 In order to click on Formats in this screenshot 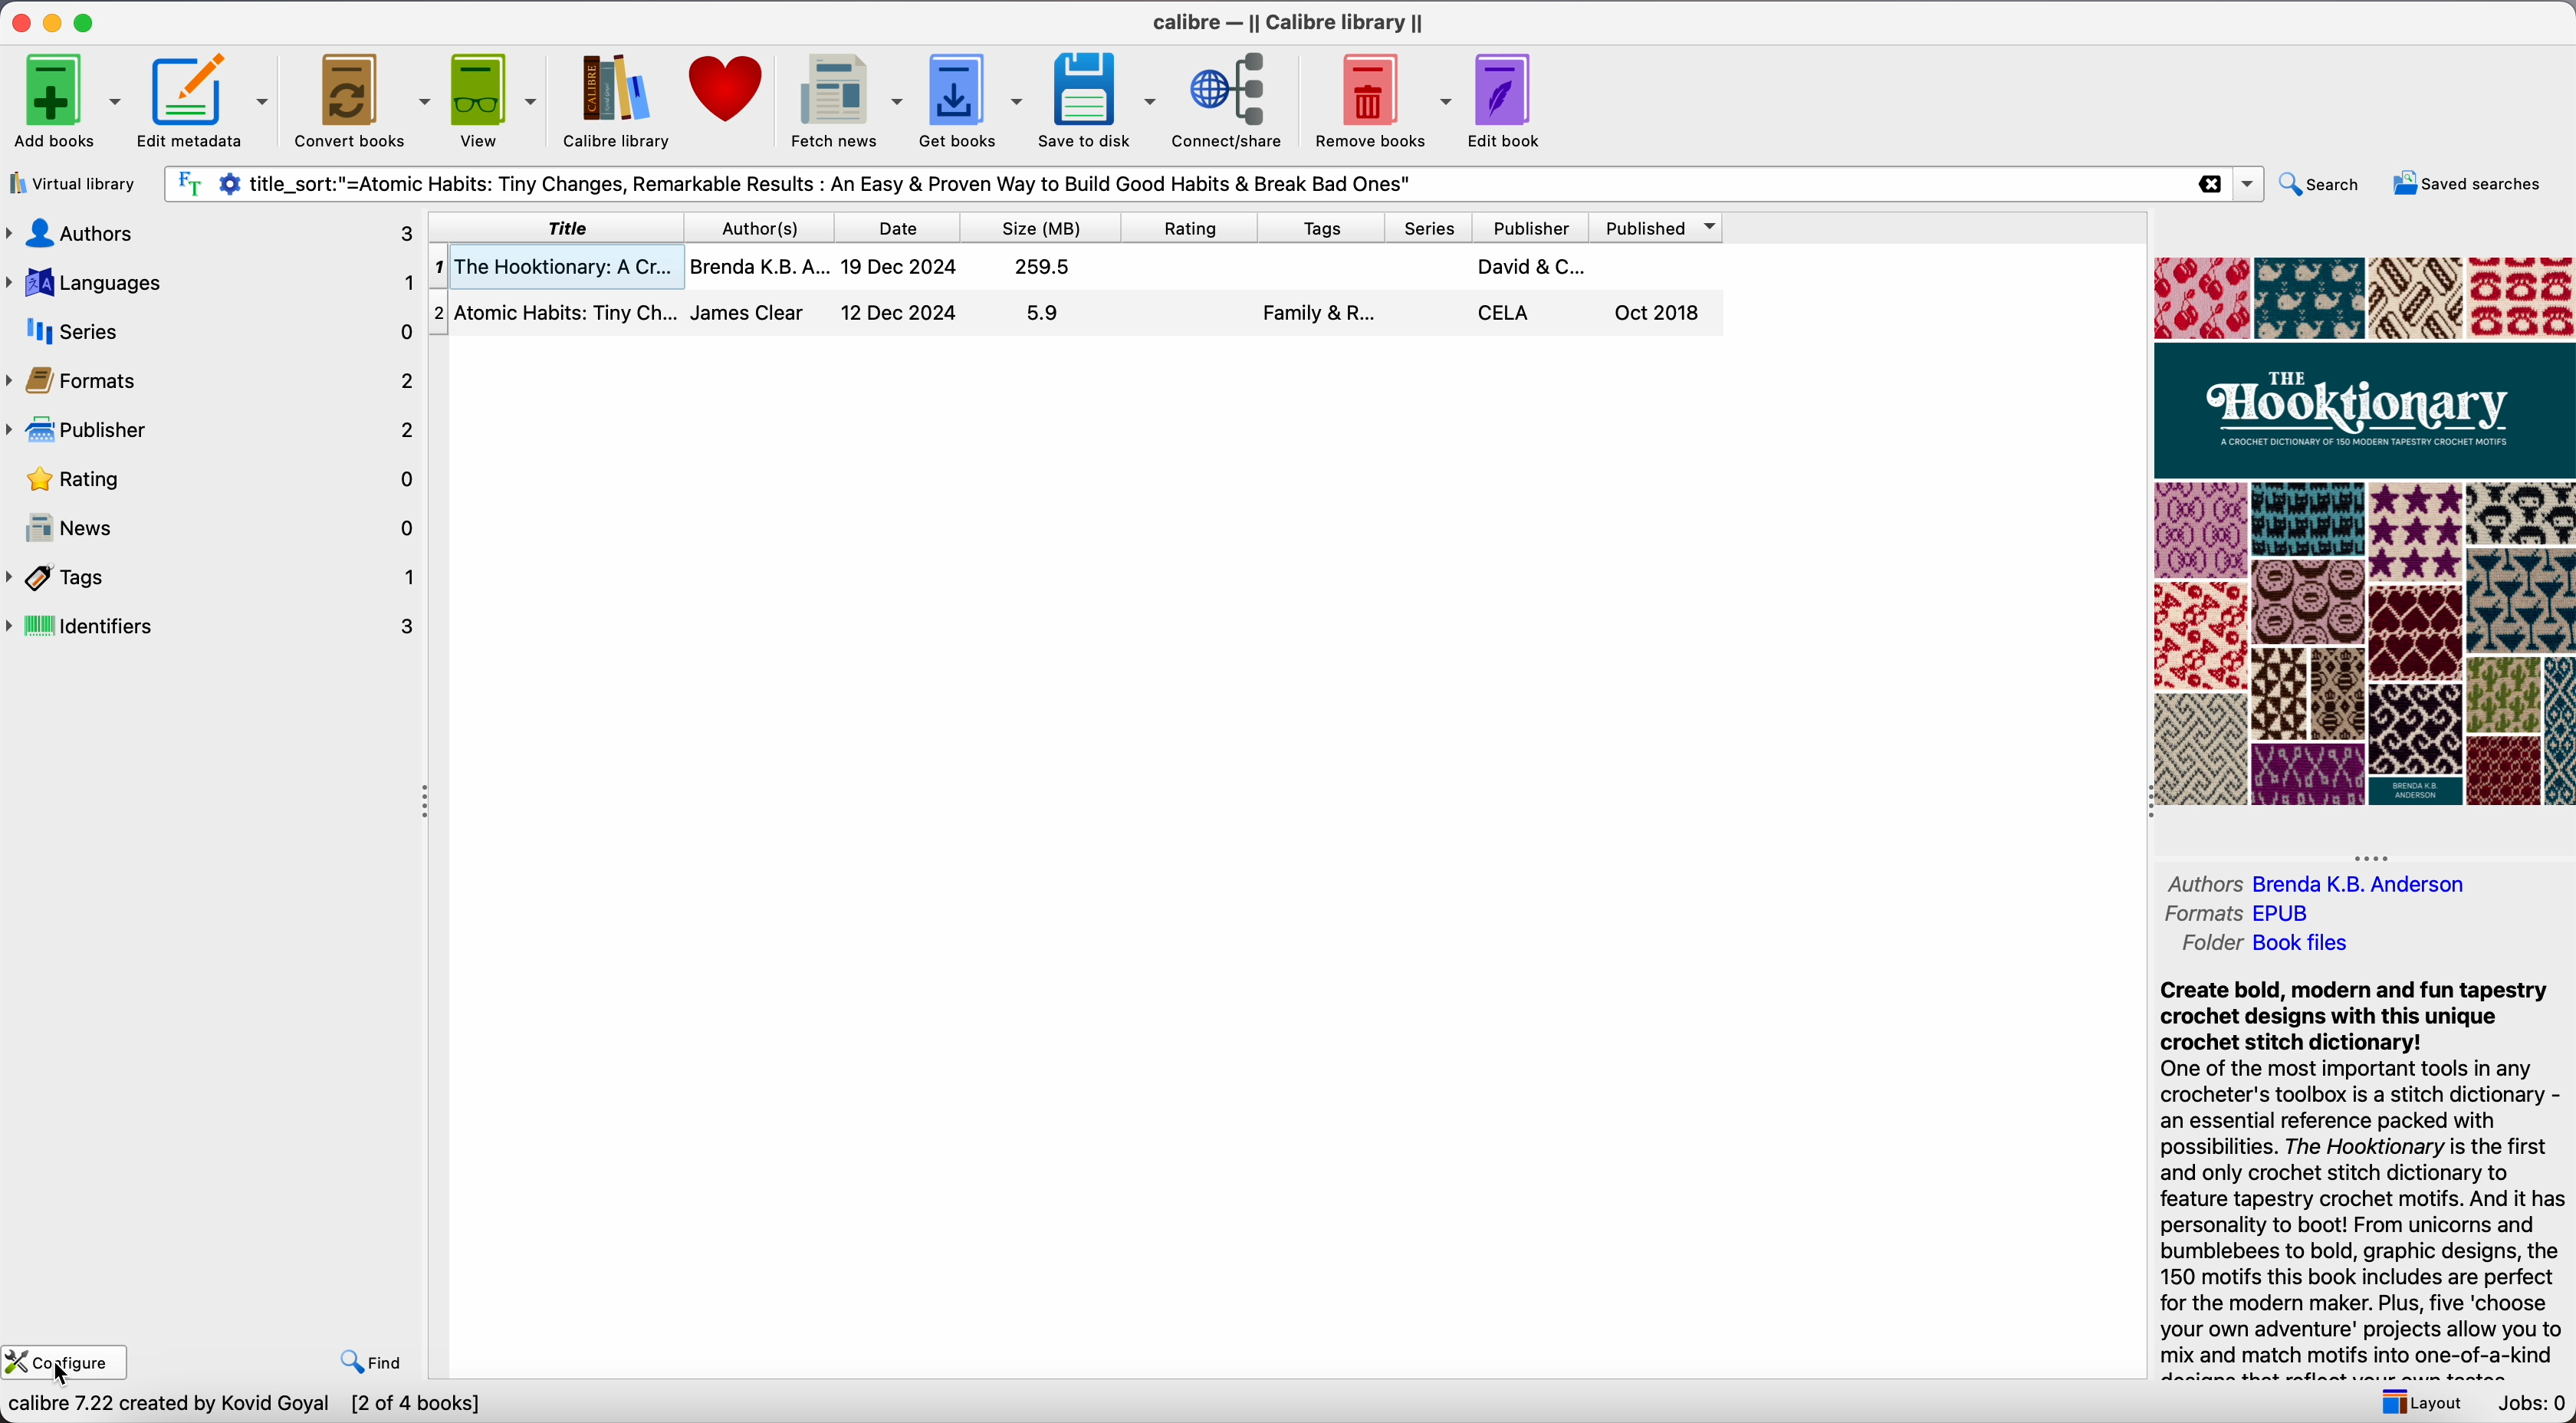, I will do `click(2202, 916)`.